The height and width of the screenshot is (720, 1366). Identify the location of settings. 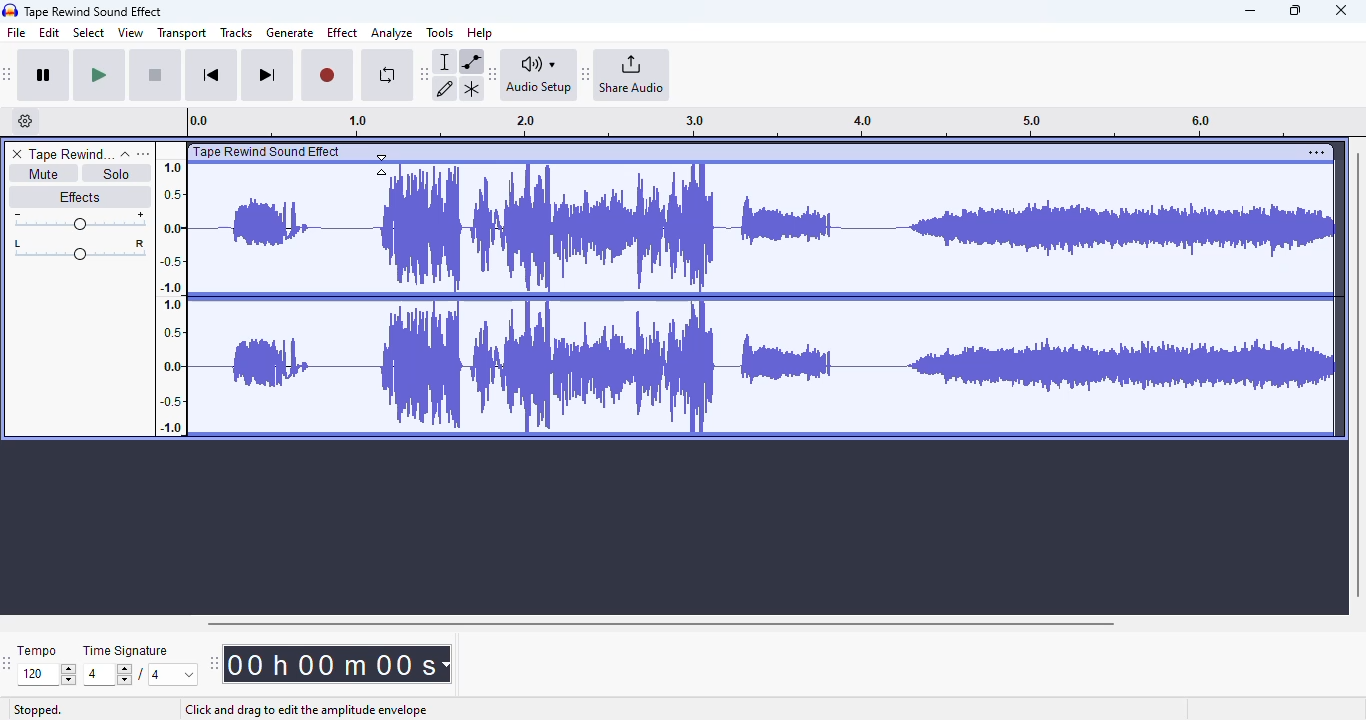
(1316, 152).